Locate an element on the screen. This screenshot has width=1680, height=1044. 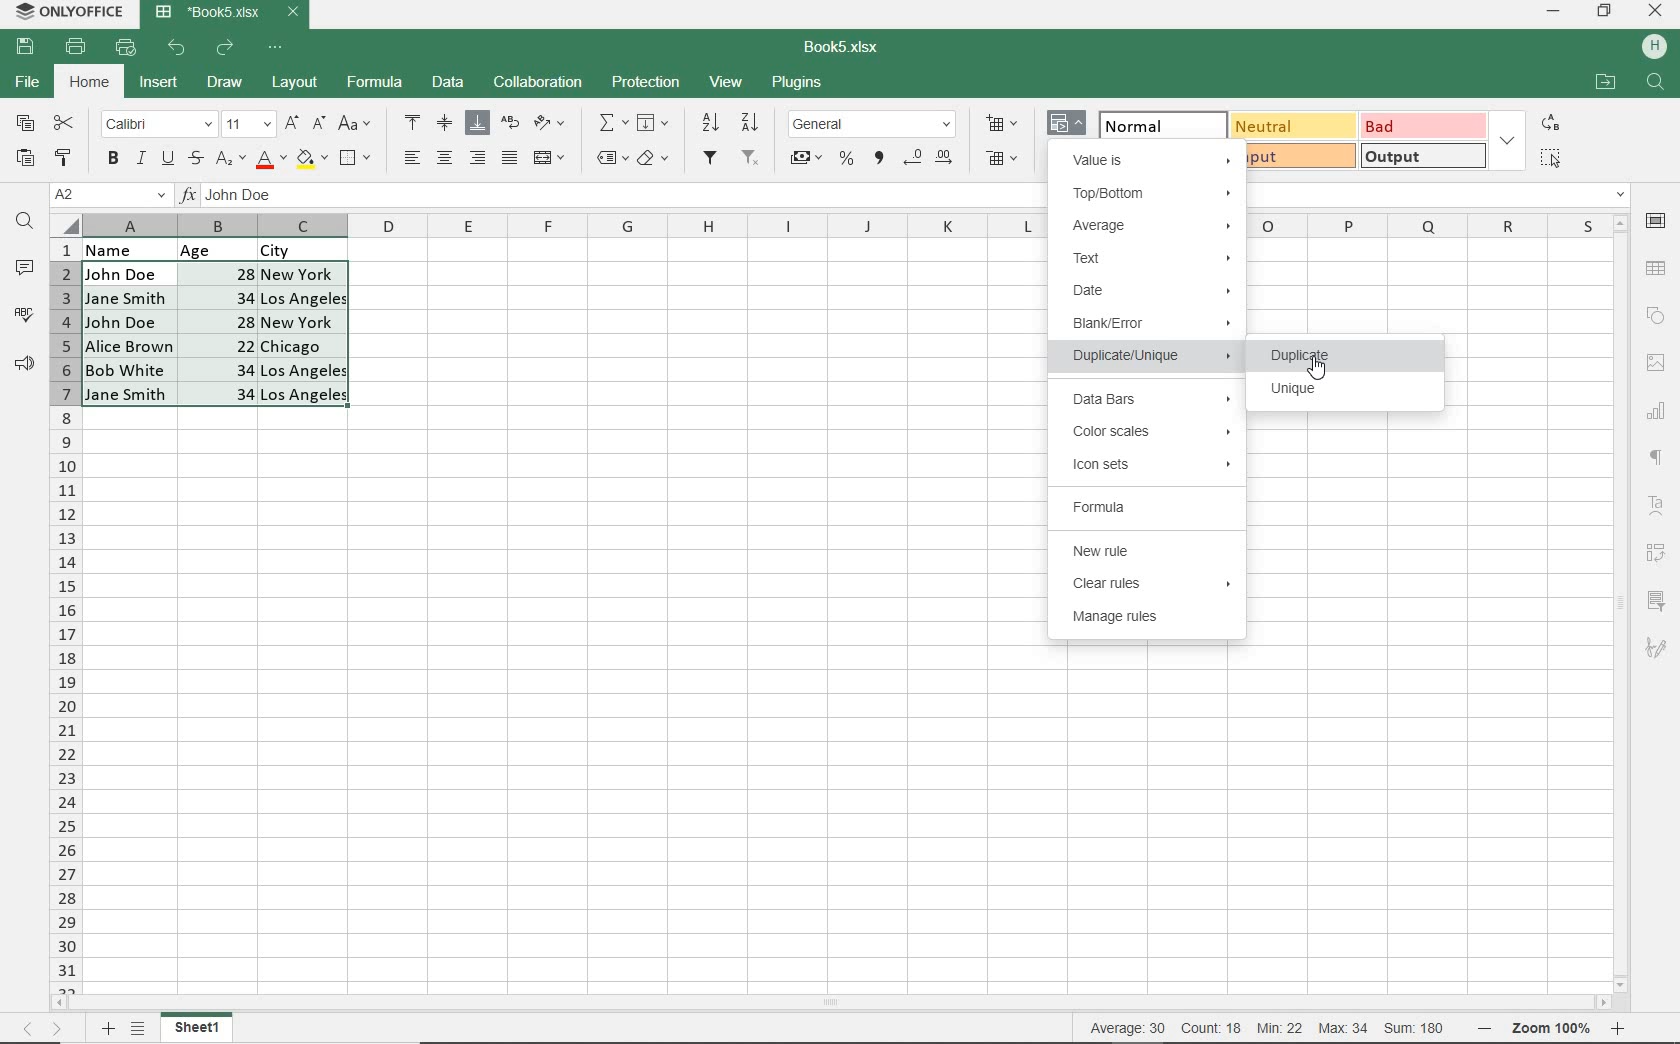
PASTE is located at coordinates (25, 159).